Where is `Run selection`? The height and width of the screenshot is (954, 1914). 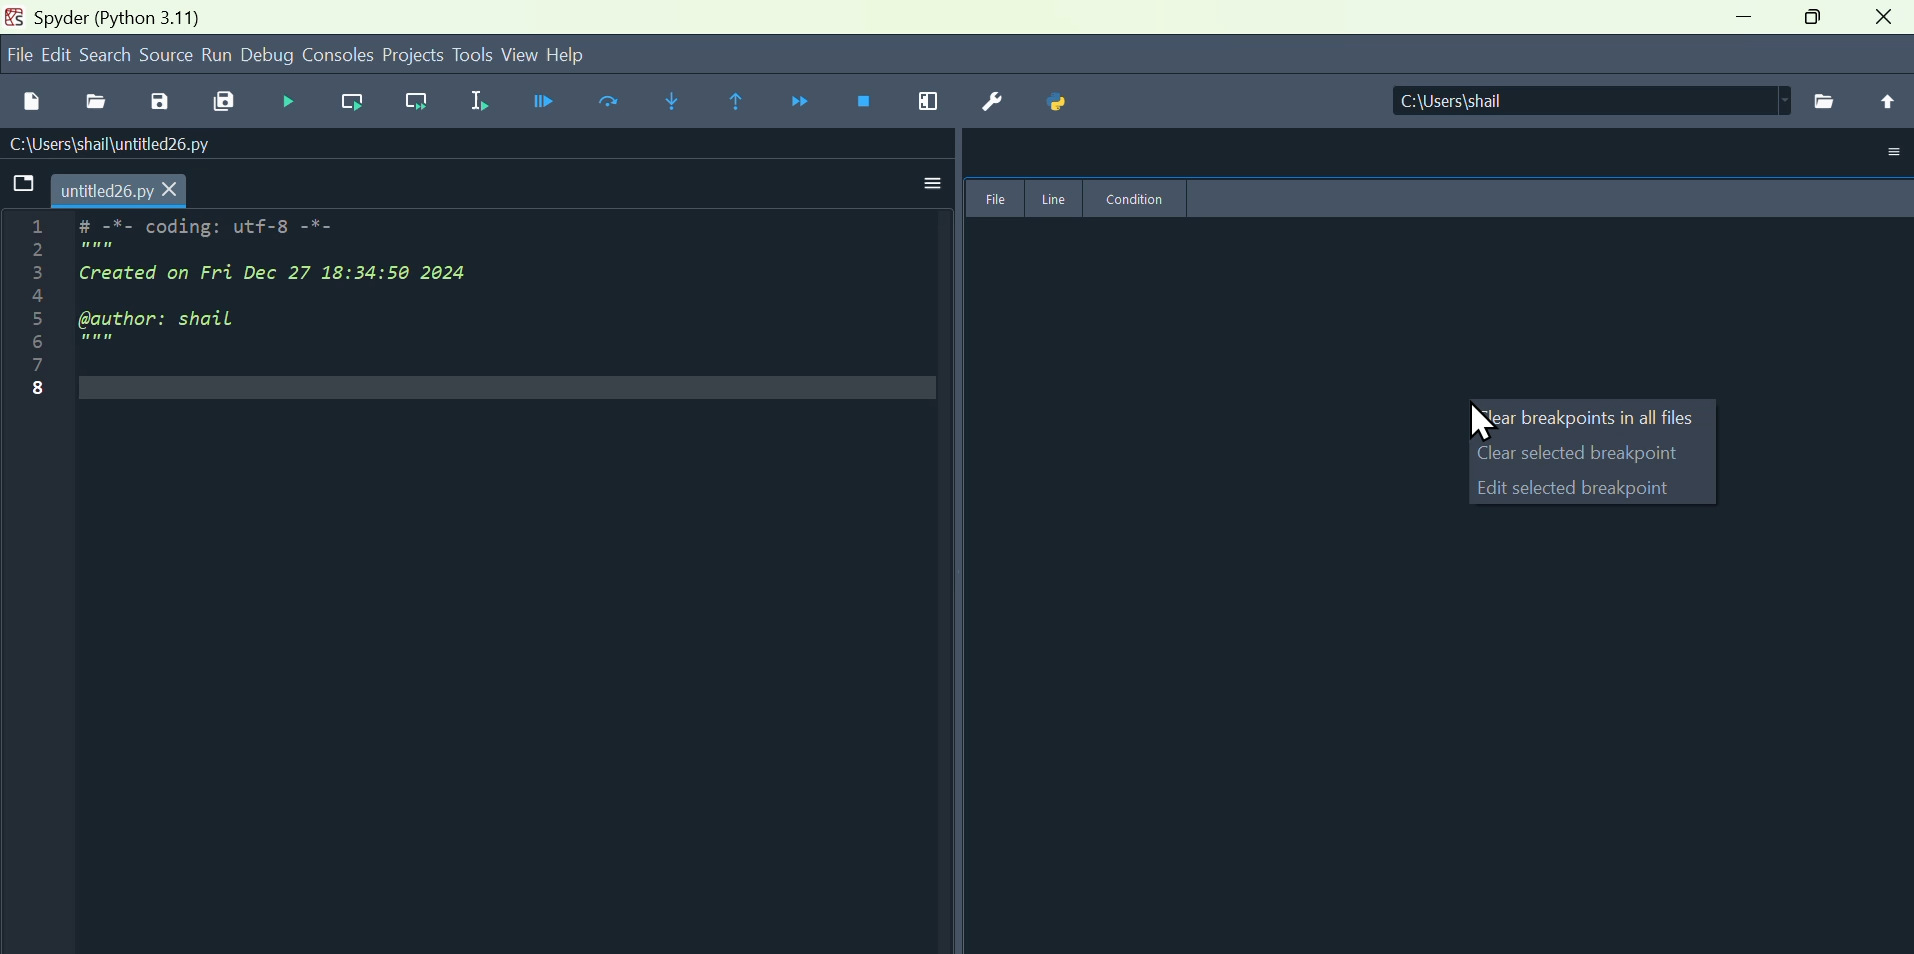 Run selection is located at coordinates (480, 102).